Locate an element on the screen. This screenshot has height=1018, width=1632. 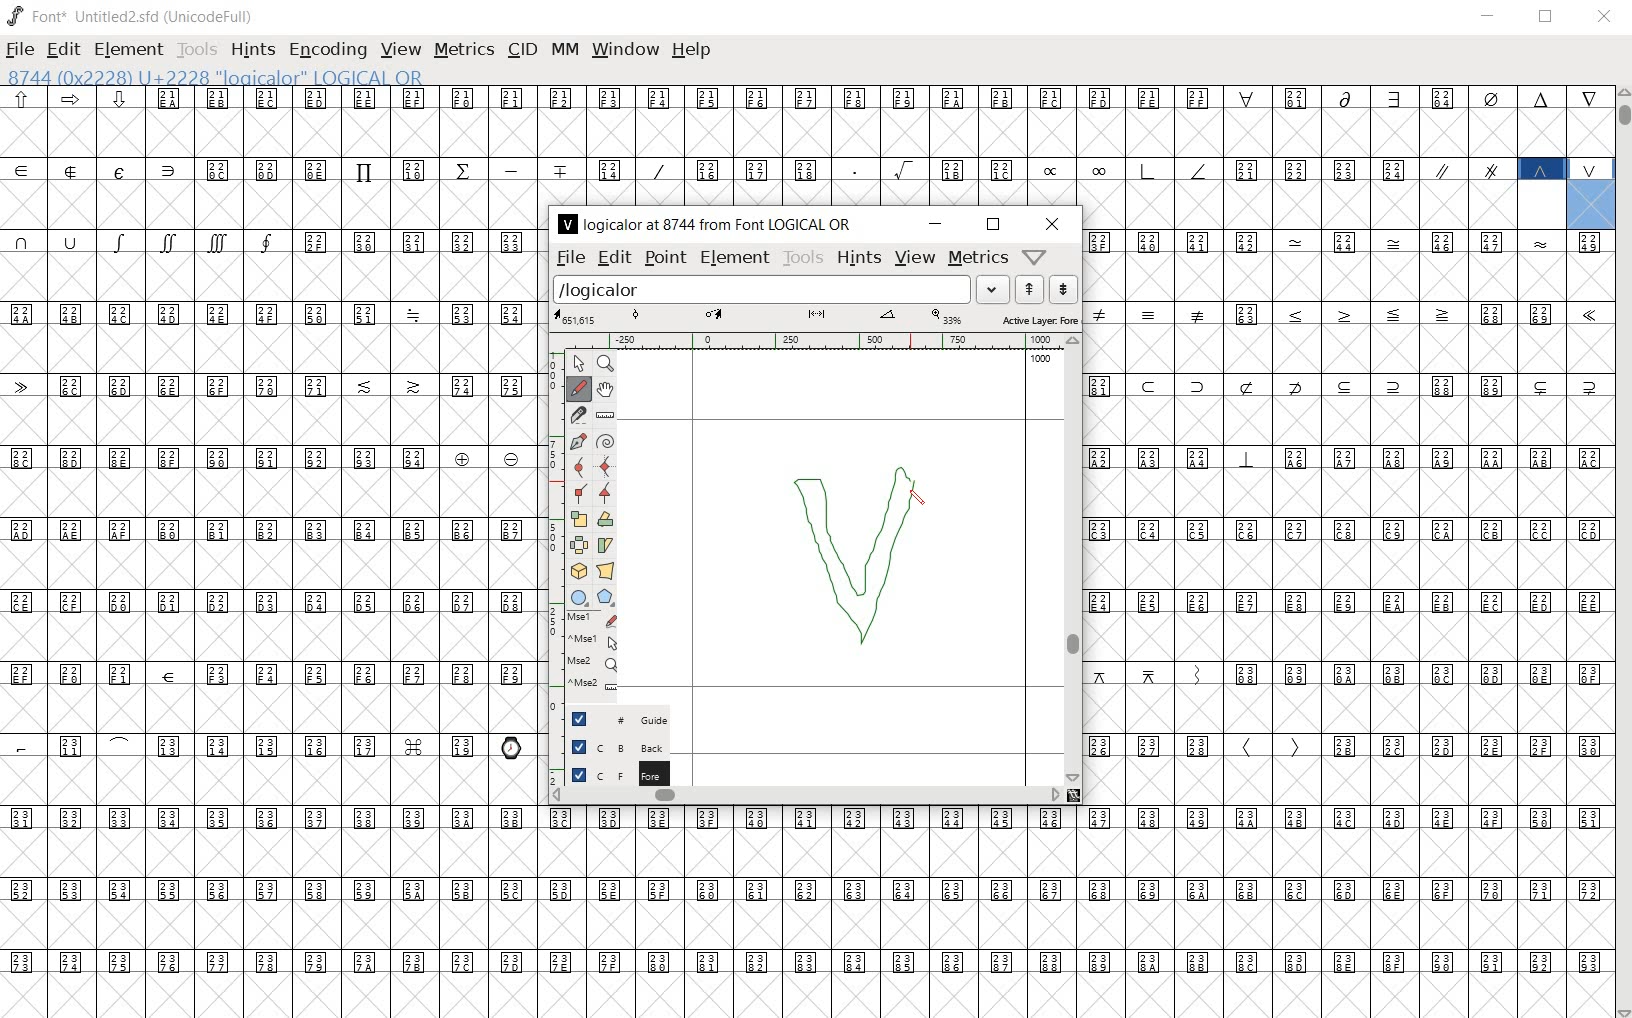
scroll by hand is located at coordinates (605, 390).